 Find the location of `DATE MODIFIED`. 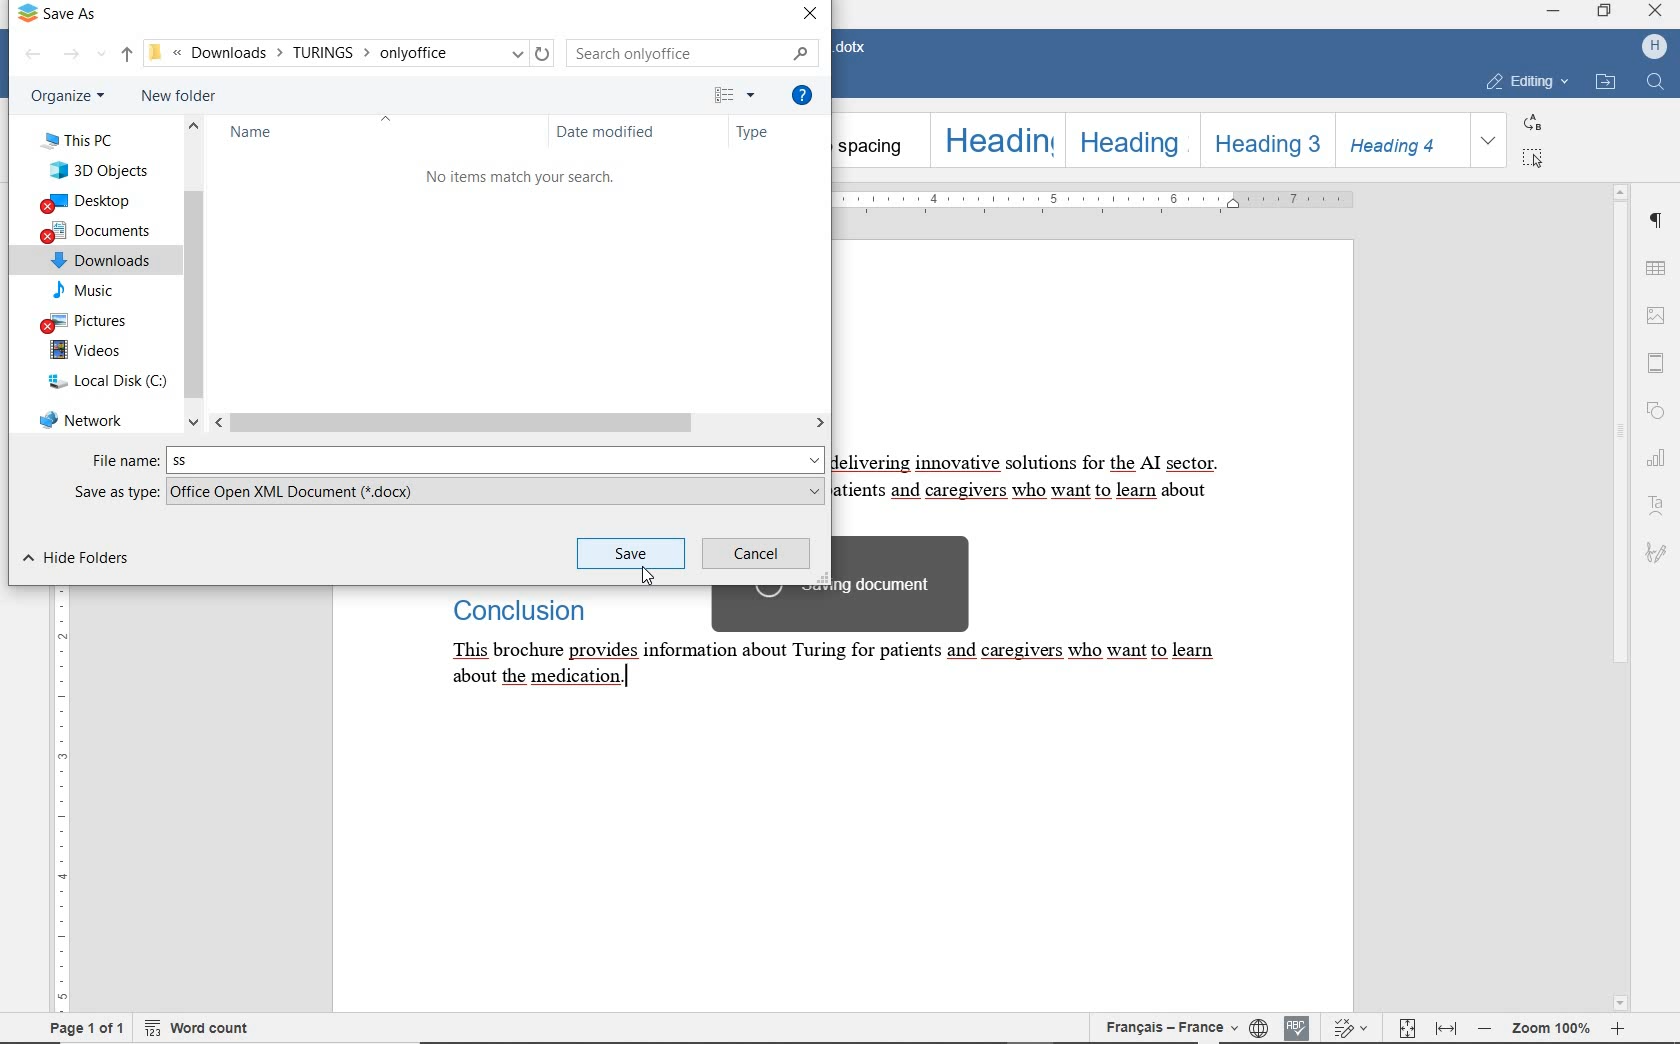

DATE MODIFIED is located at coordinates (619, 133).